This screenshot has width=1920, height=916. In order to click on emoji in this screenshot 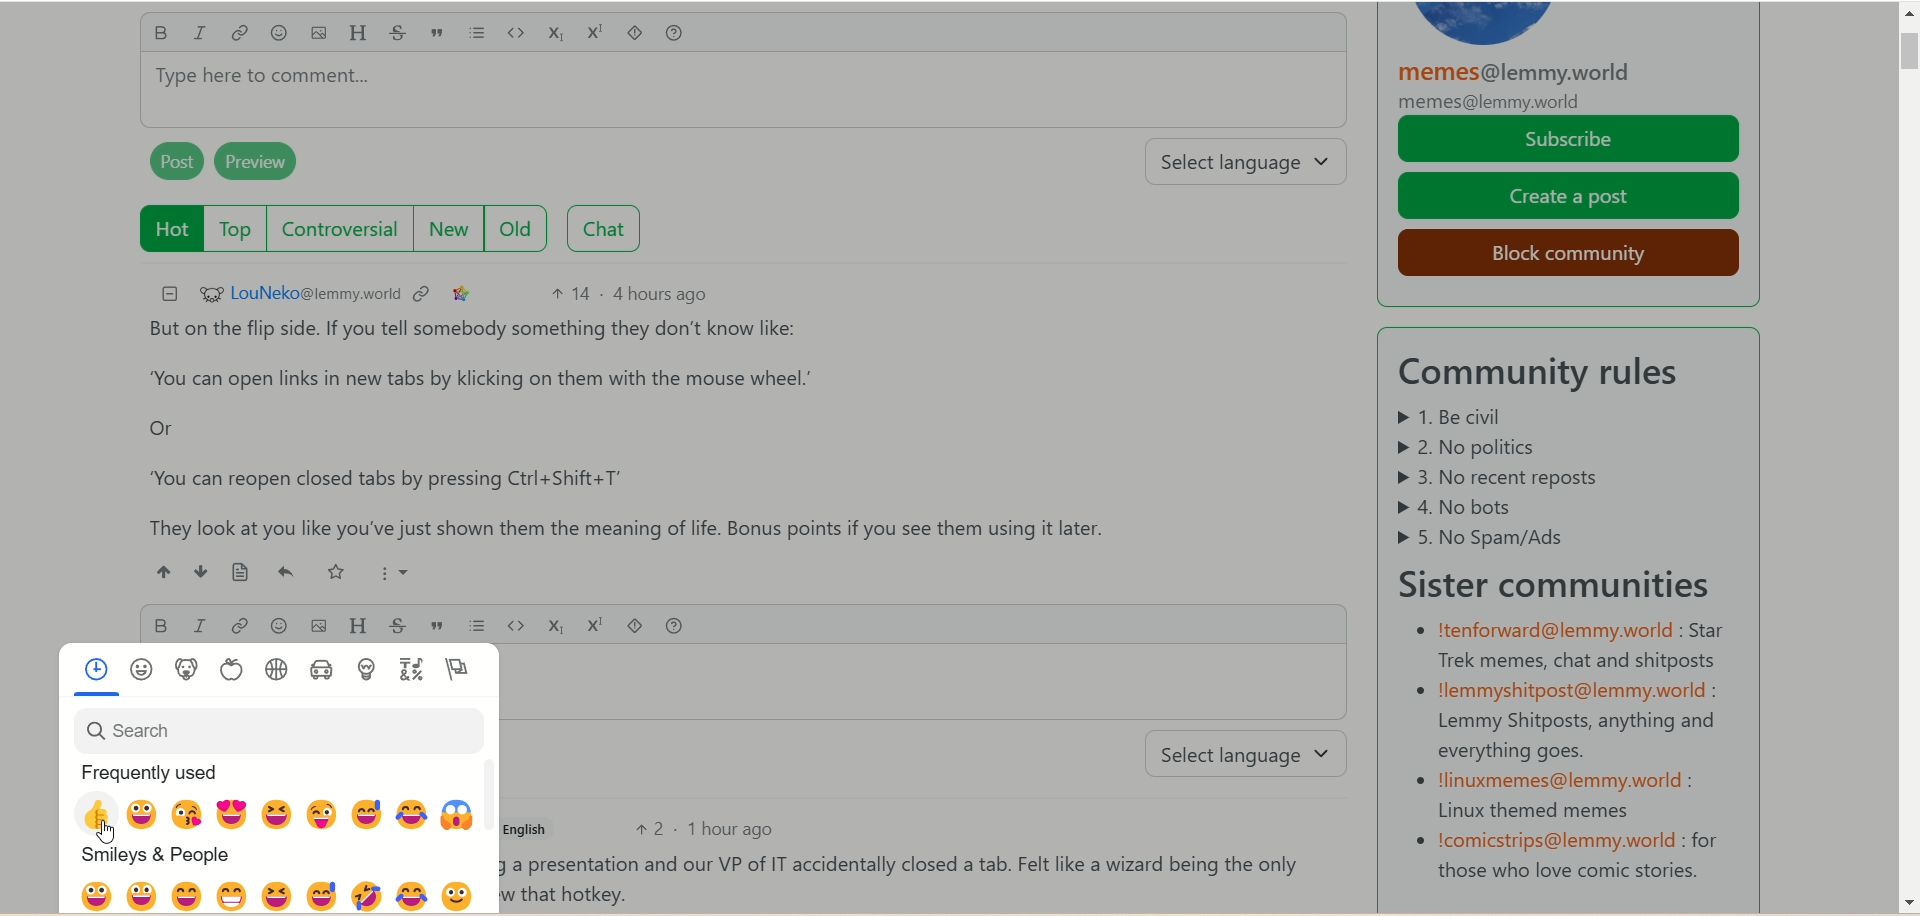, I will do `click(278, 34)`.